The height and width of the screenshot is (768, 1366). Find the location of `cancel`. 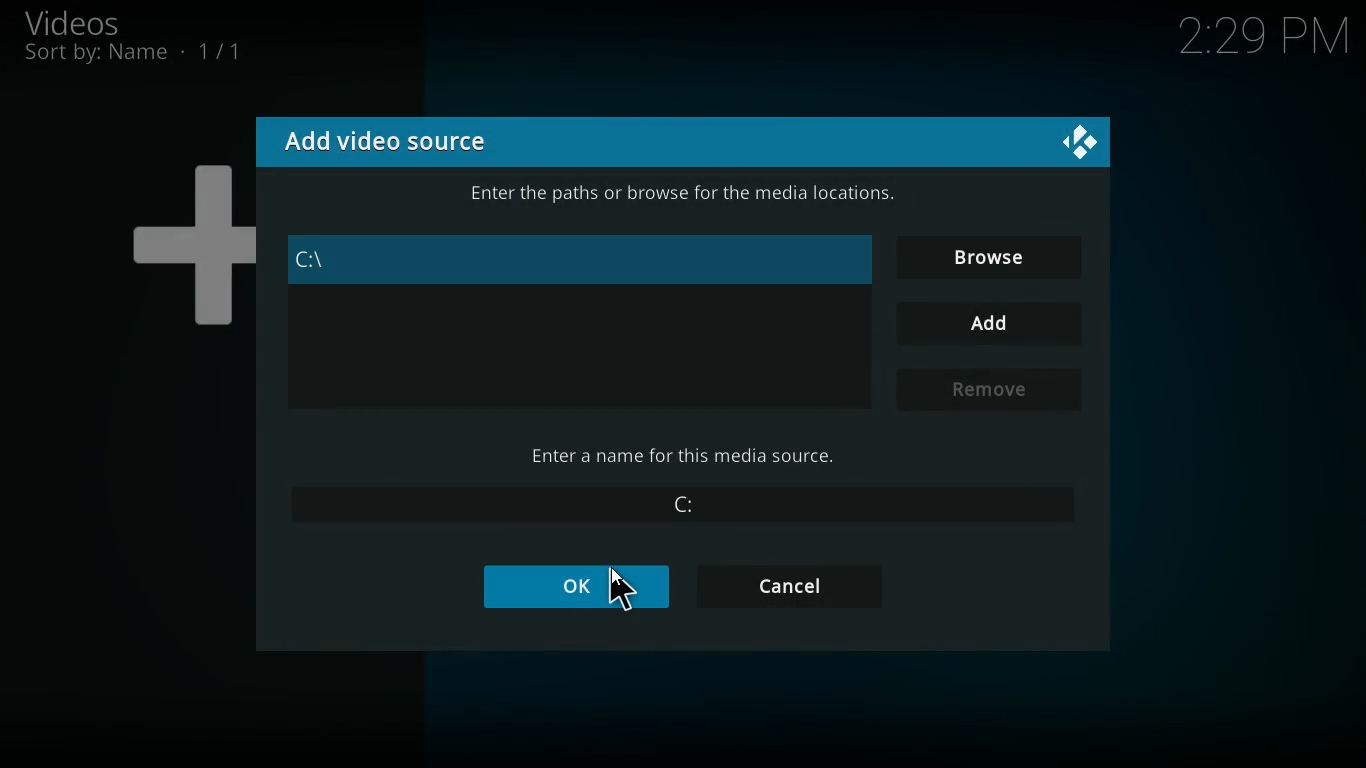

cancel is located at coordinates (790, 586).